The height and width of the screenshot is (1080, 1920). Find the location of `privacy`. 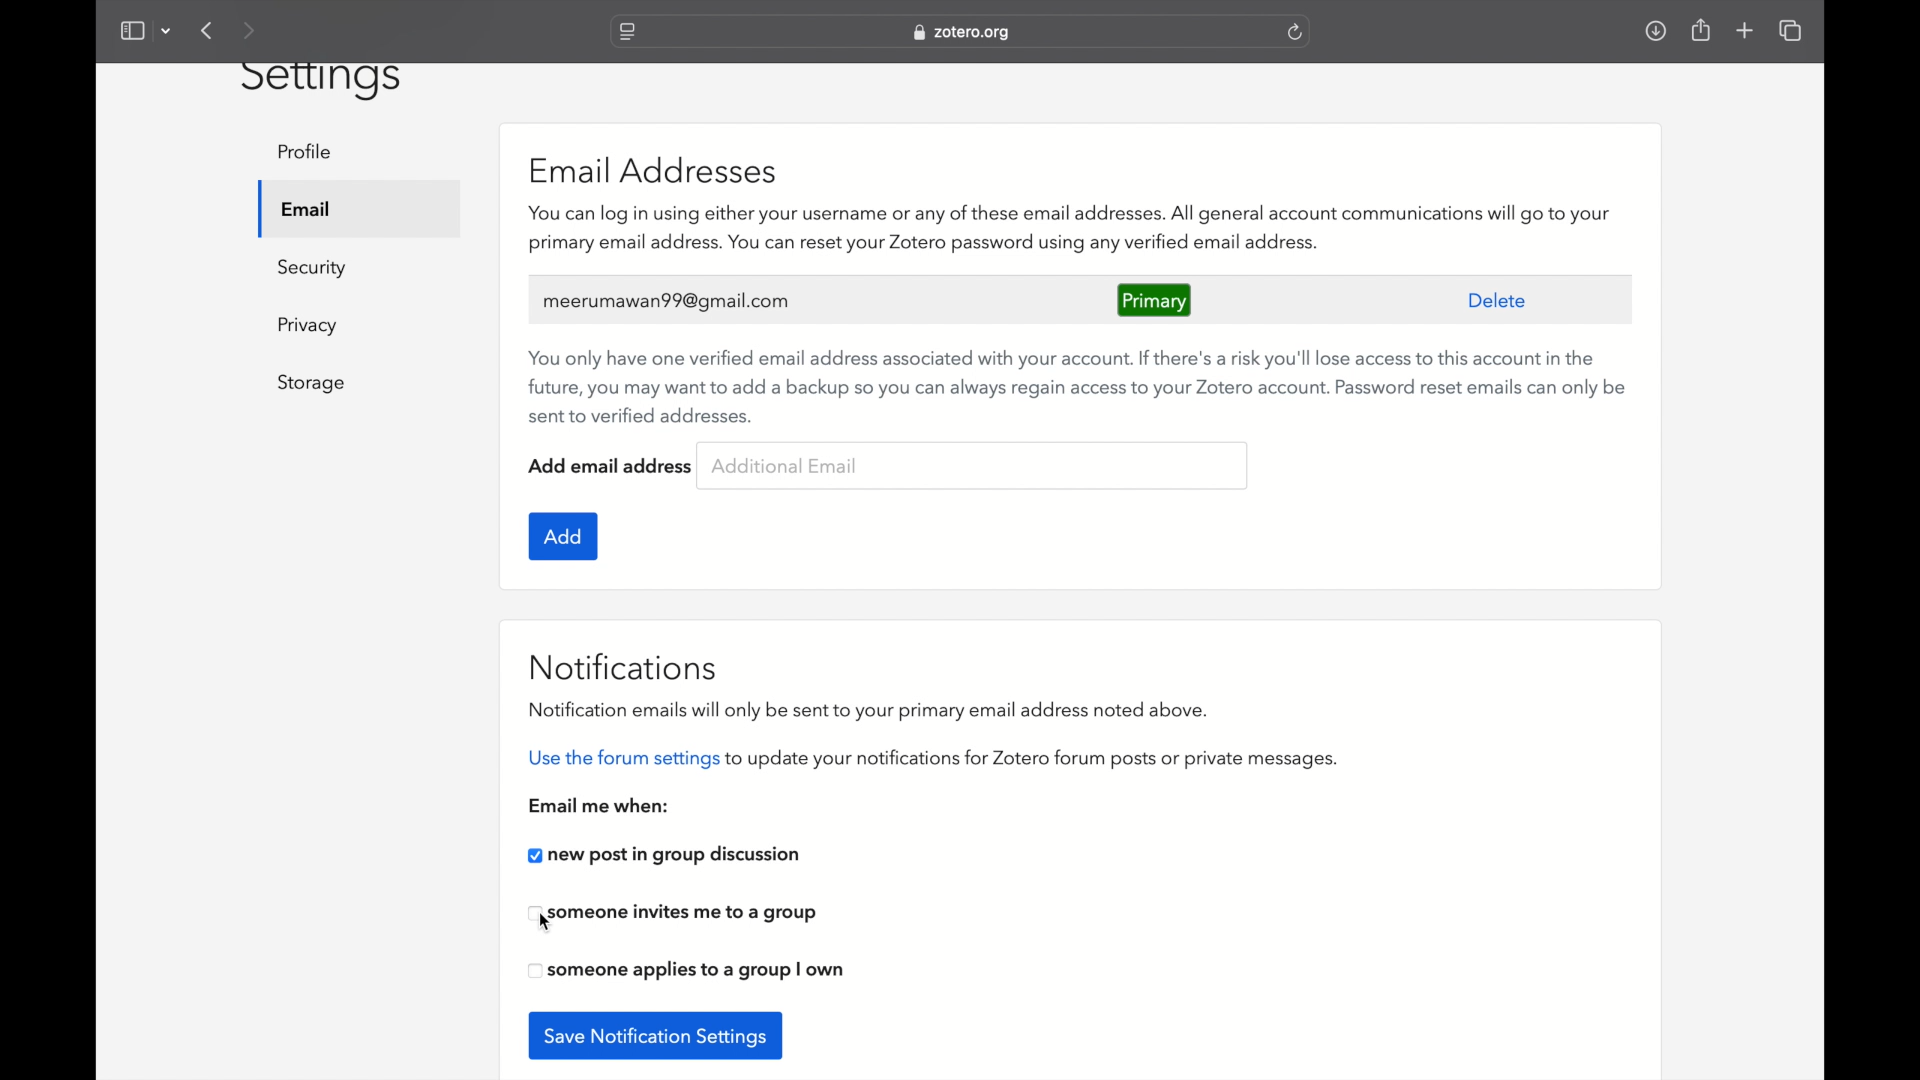

privacy is located at coordinates (307, 326).